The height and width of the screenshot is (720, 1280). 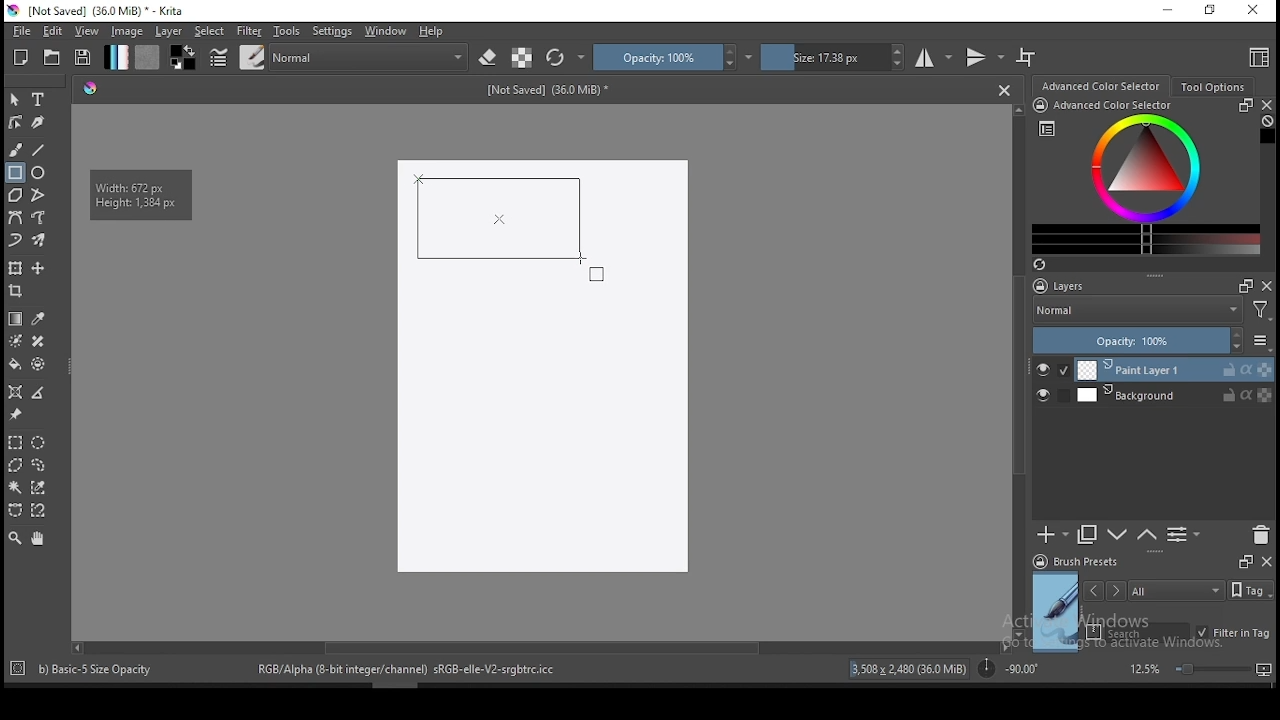 I want to click on filter, so click(x=248, y=31).